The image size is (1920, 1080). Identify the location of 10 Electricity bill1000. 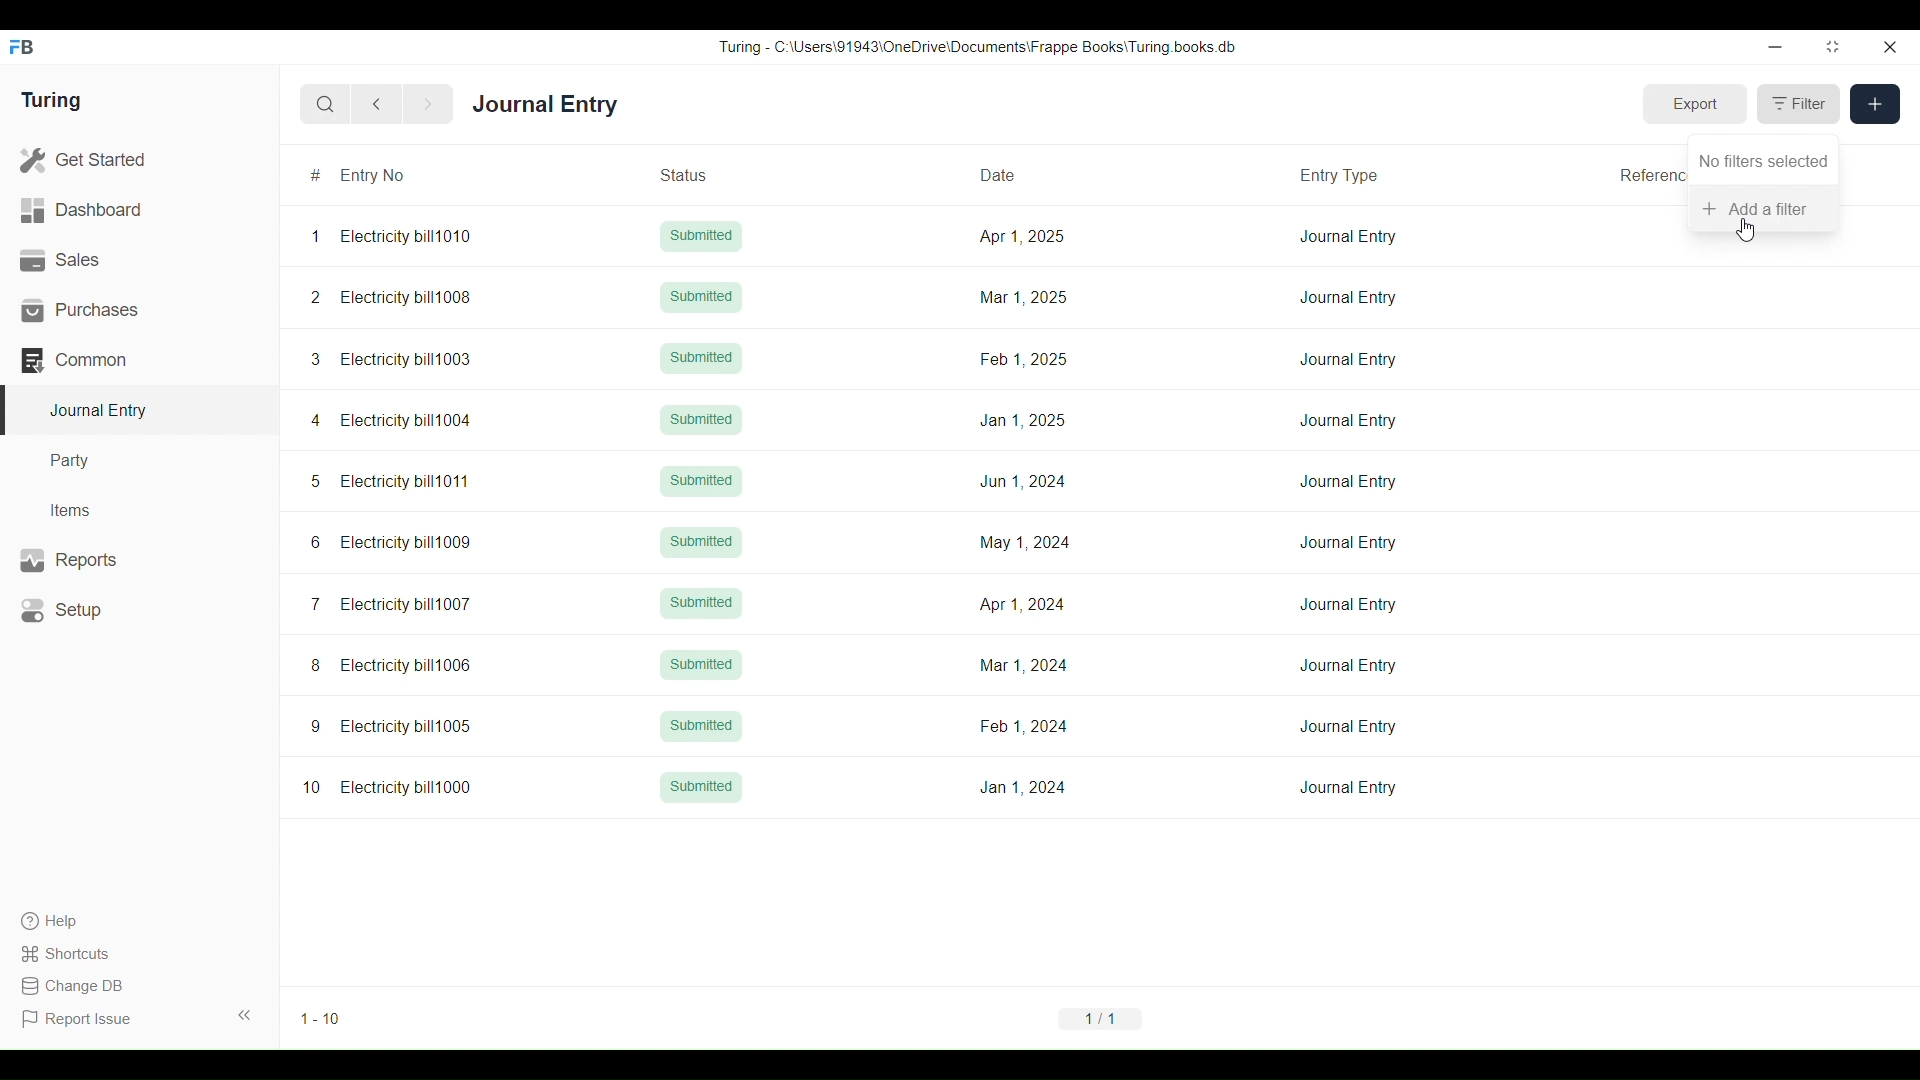
(388, 787).